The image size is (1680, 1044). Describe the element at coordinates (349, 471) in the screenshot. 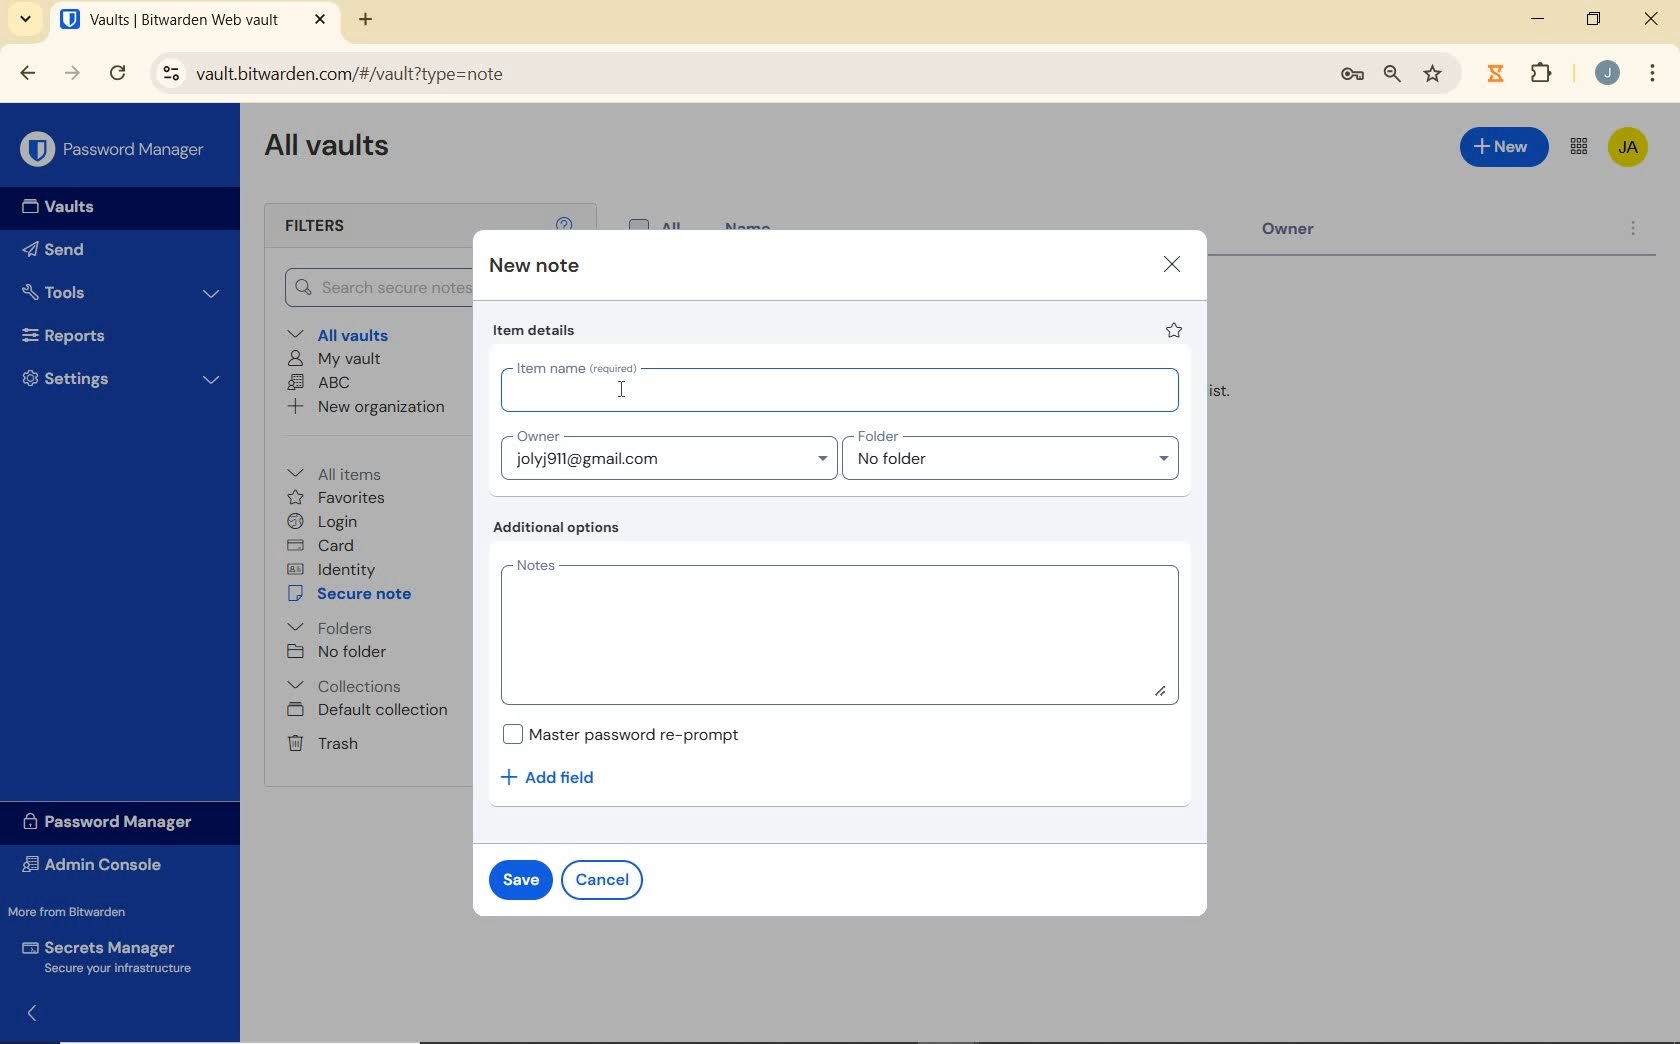

I see `All items` at that location.